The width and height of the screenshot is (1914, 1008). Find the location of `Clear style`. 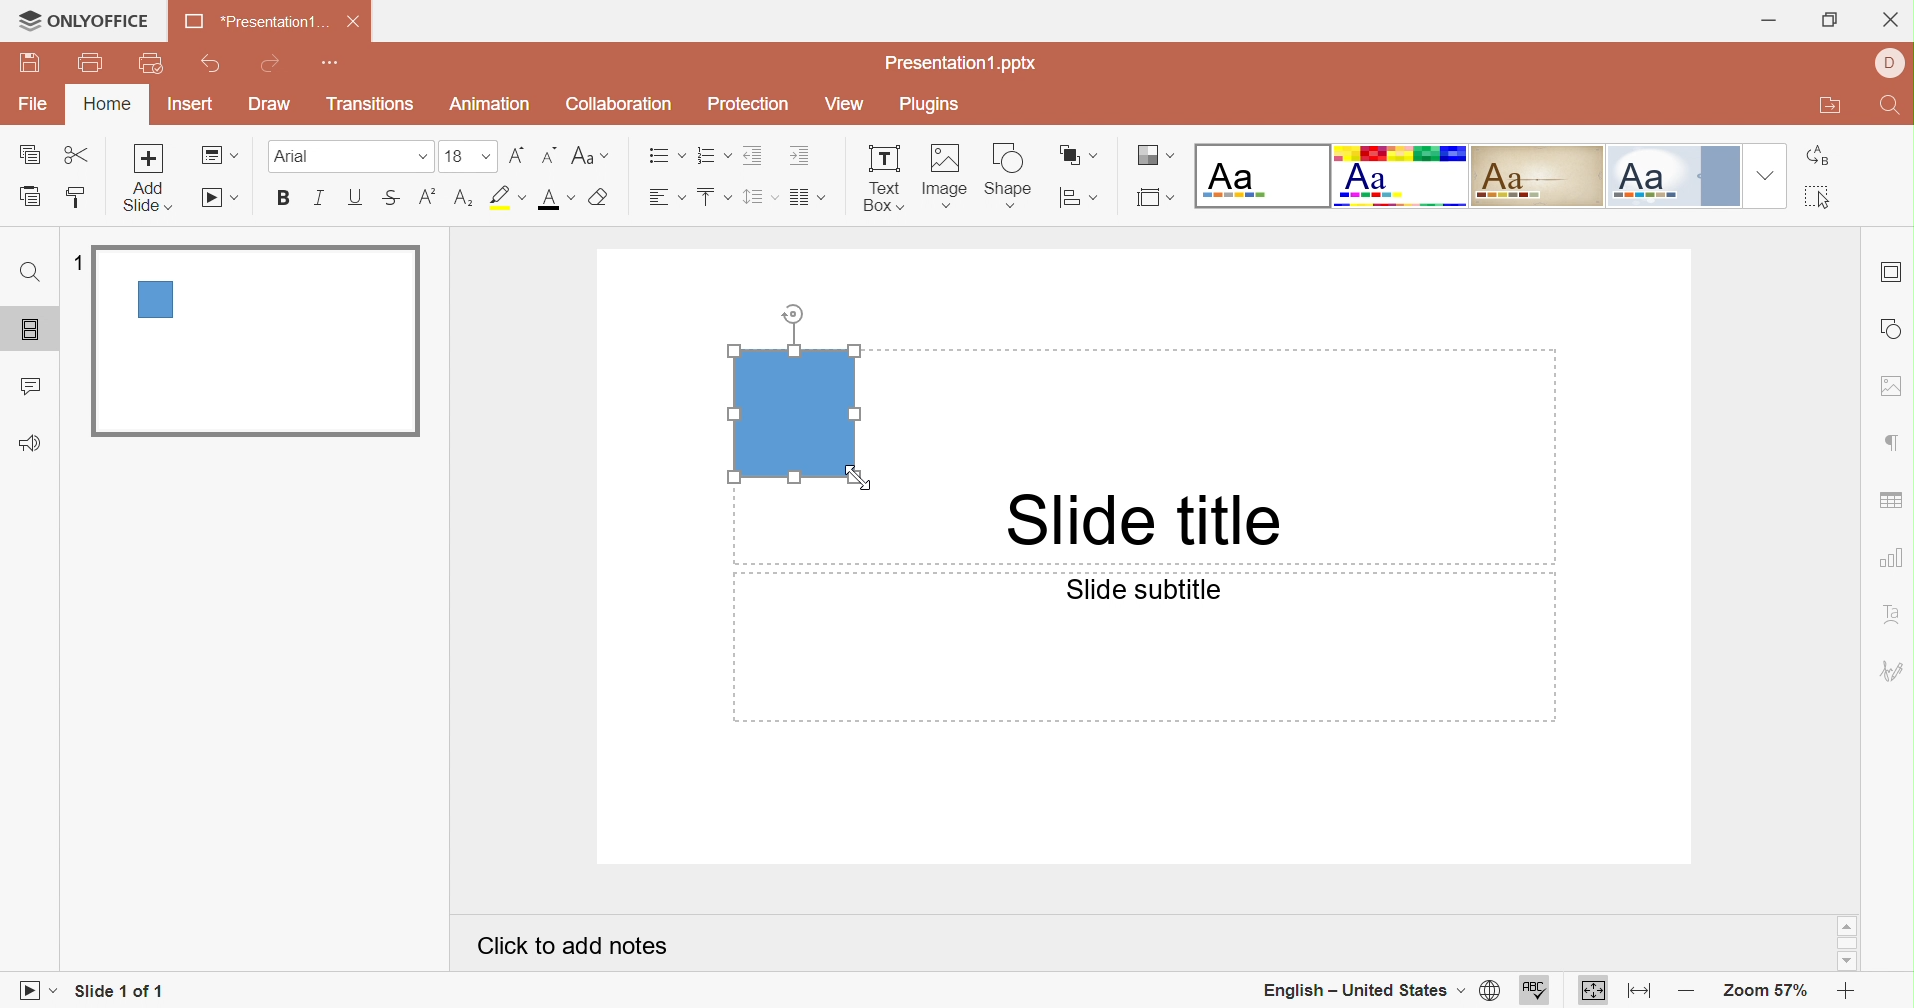

Clear style is located at coordinates (603, 199).